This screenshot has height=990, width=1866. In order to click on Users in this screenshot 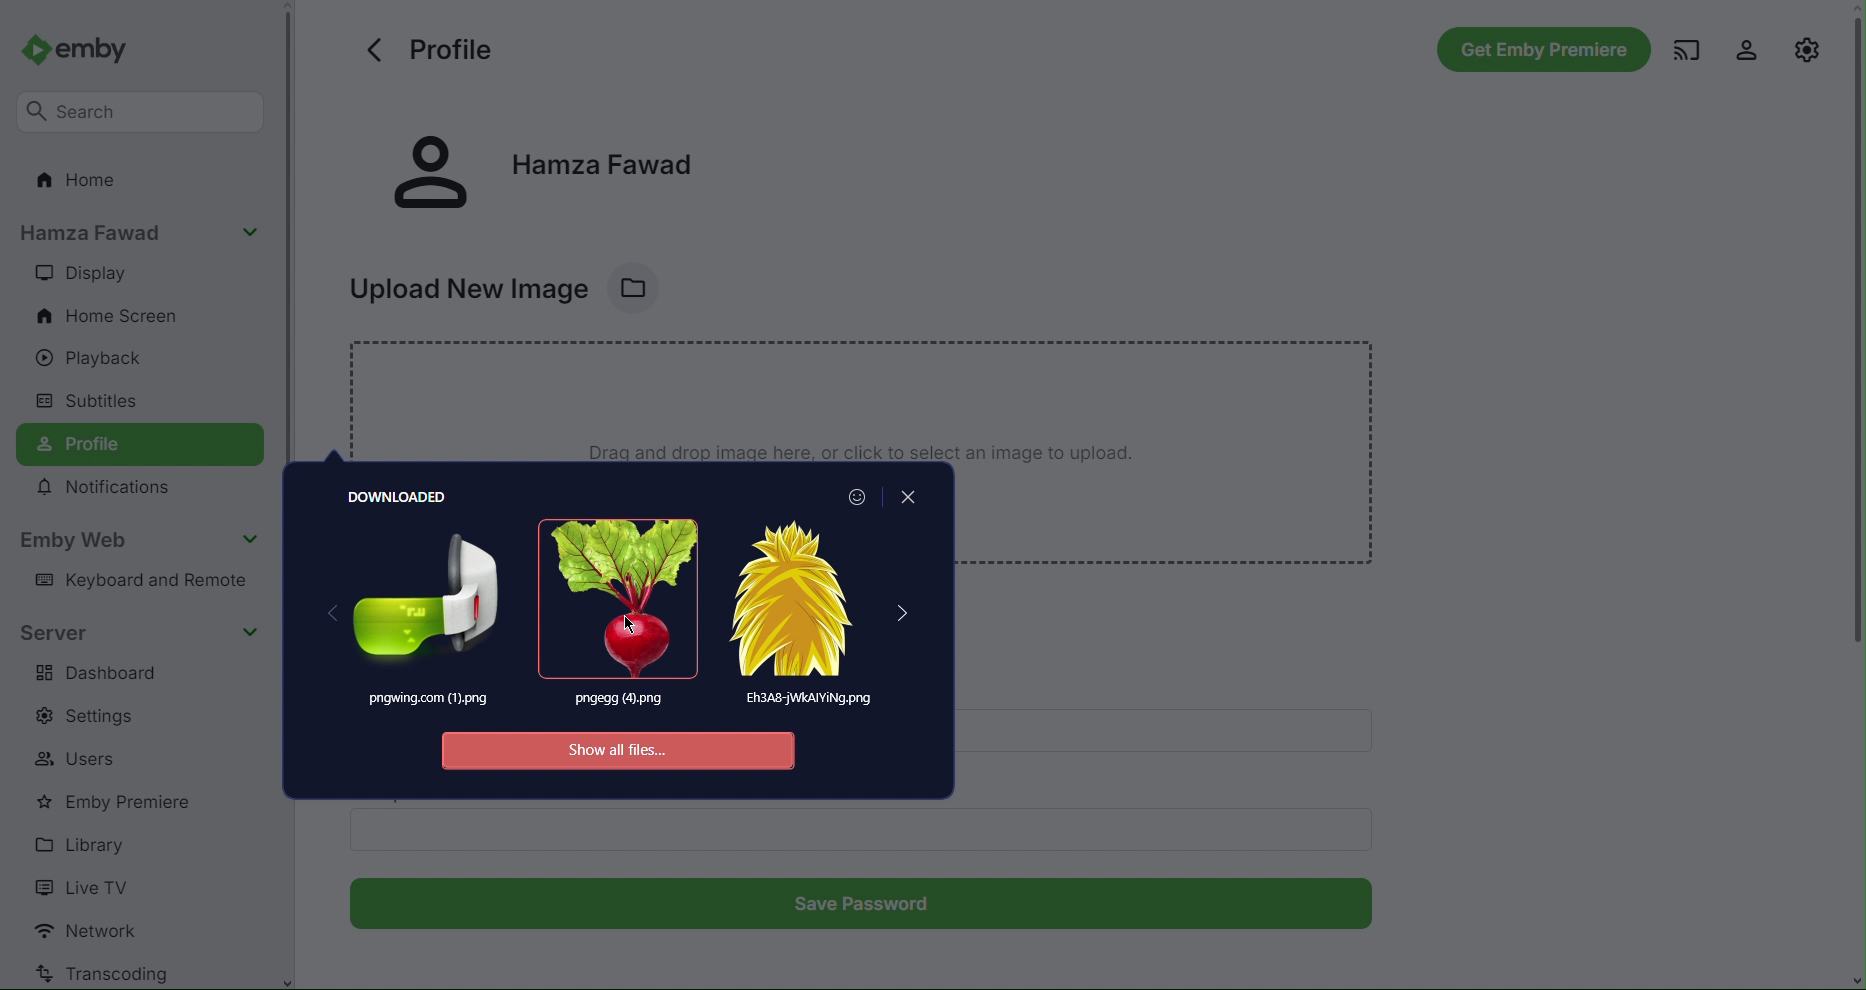, I will do `click(79, 759)`.